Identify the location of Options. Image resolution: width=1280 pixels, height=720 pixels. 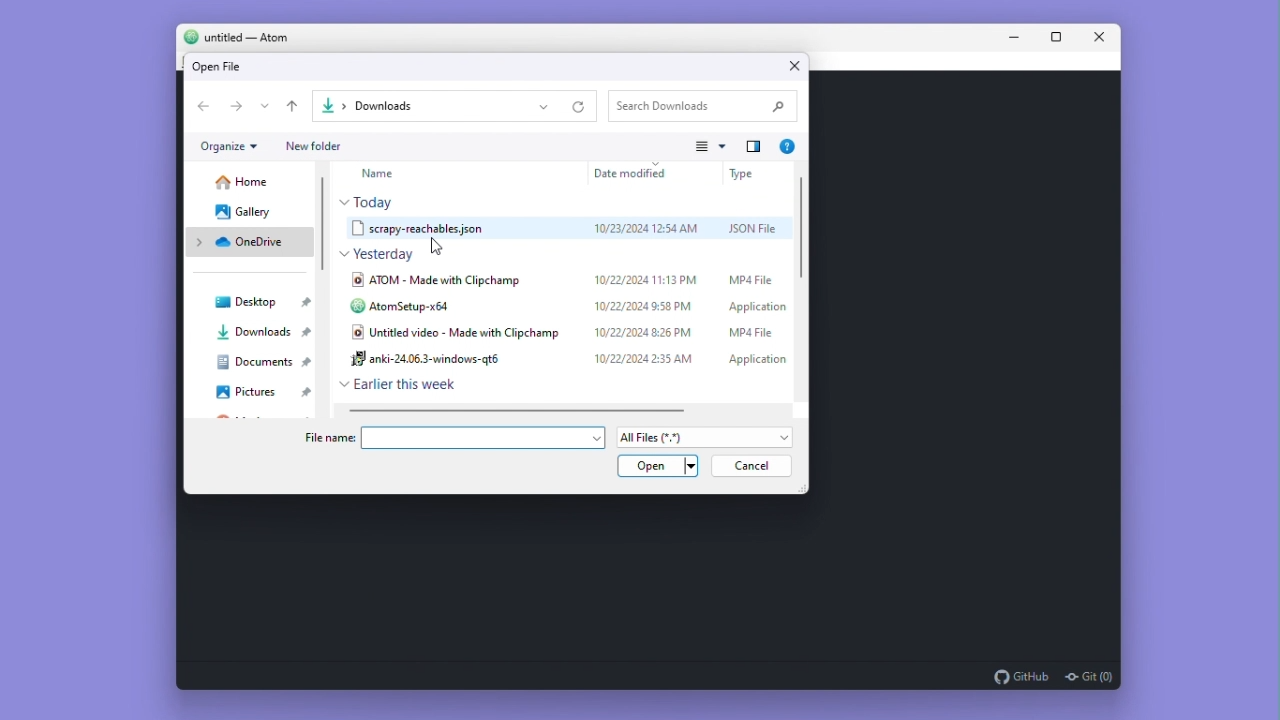
(264, 106).